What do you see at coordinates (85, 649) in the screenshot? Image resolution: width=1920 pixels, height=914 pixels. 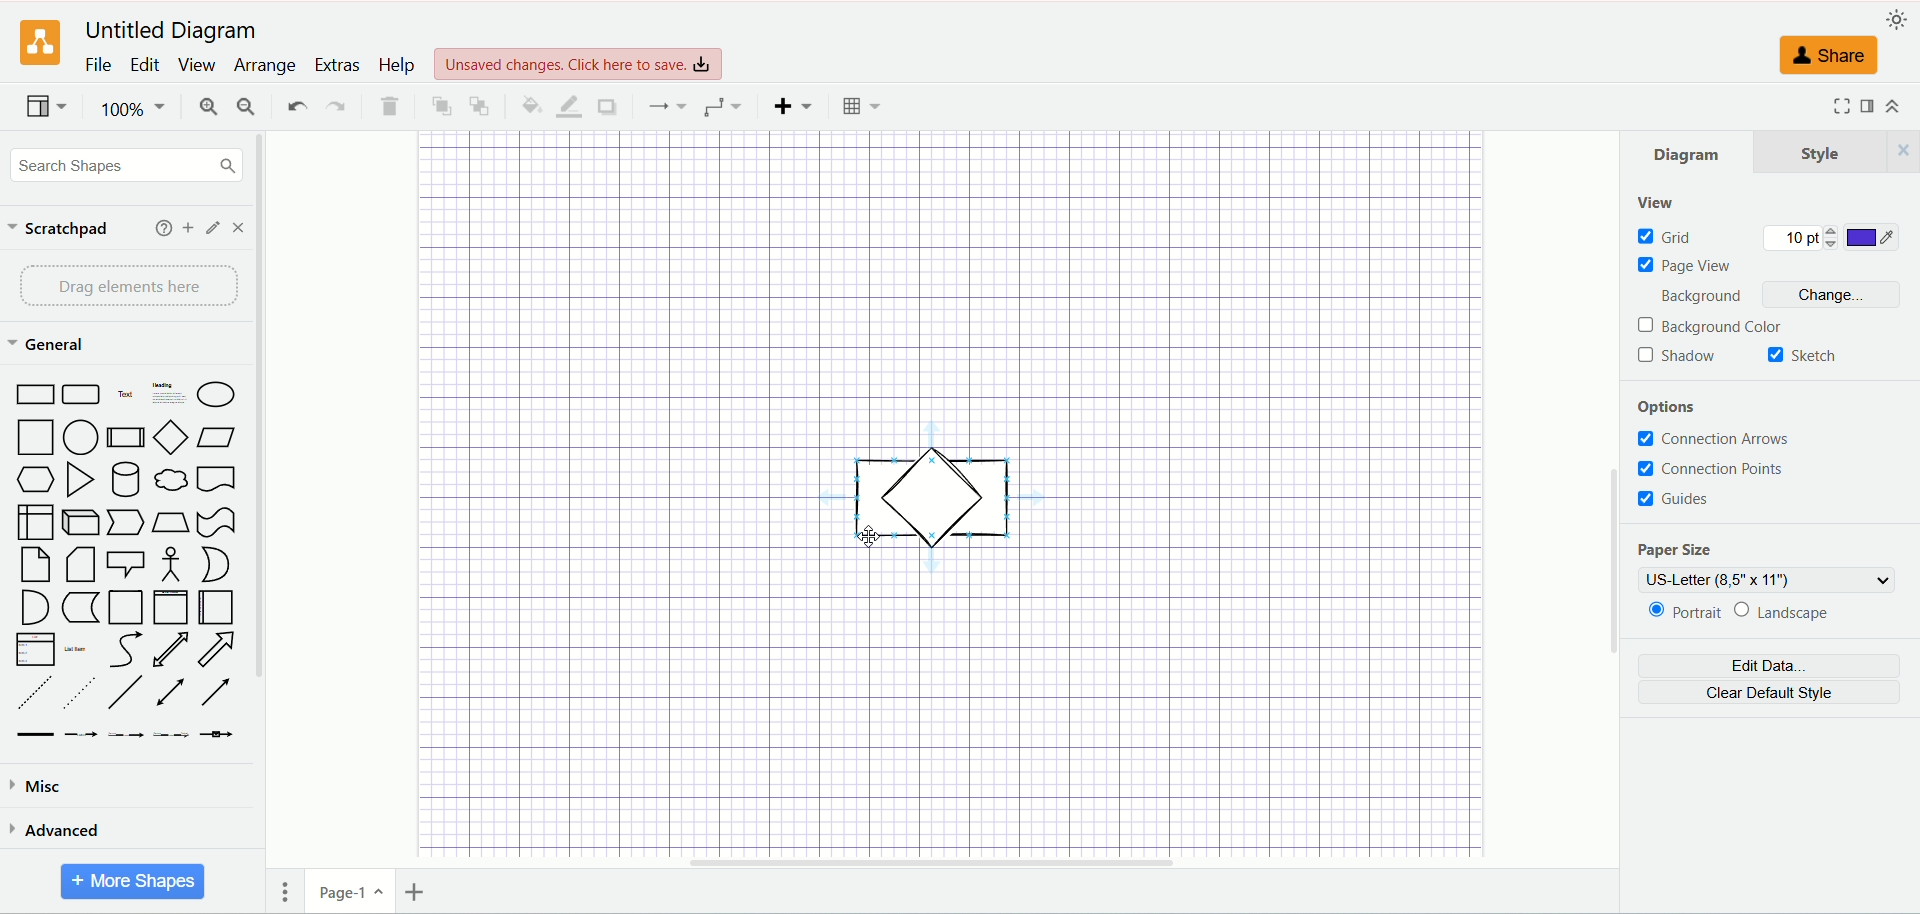 I see `list item` at bounding box center [85, 649].